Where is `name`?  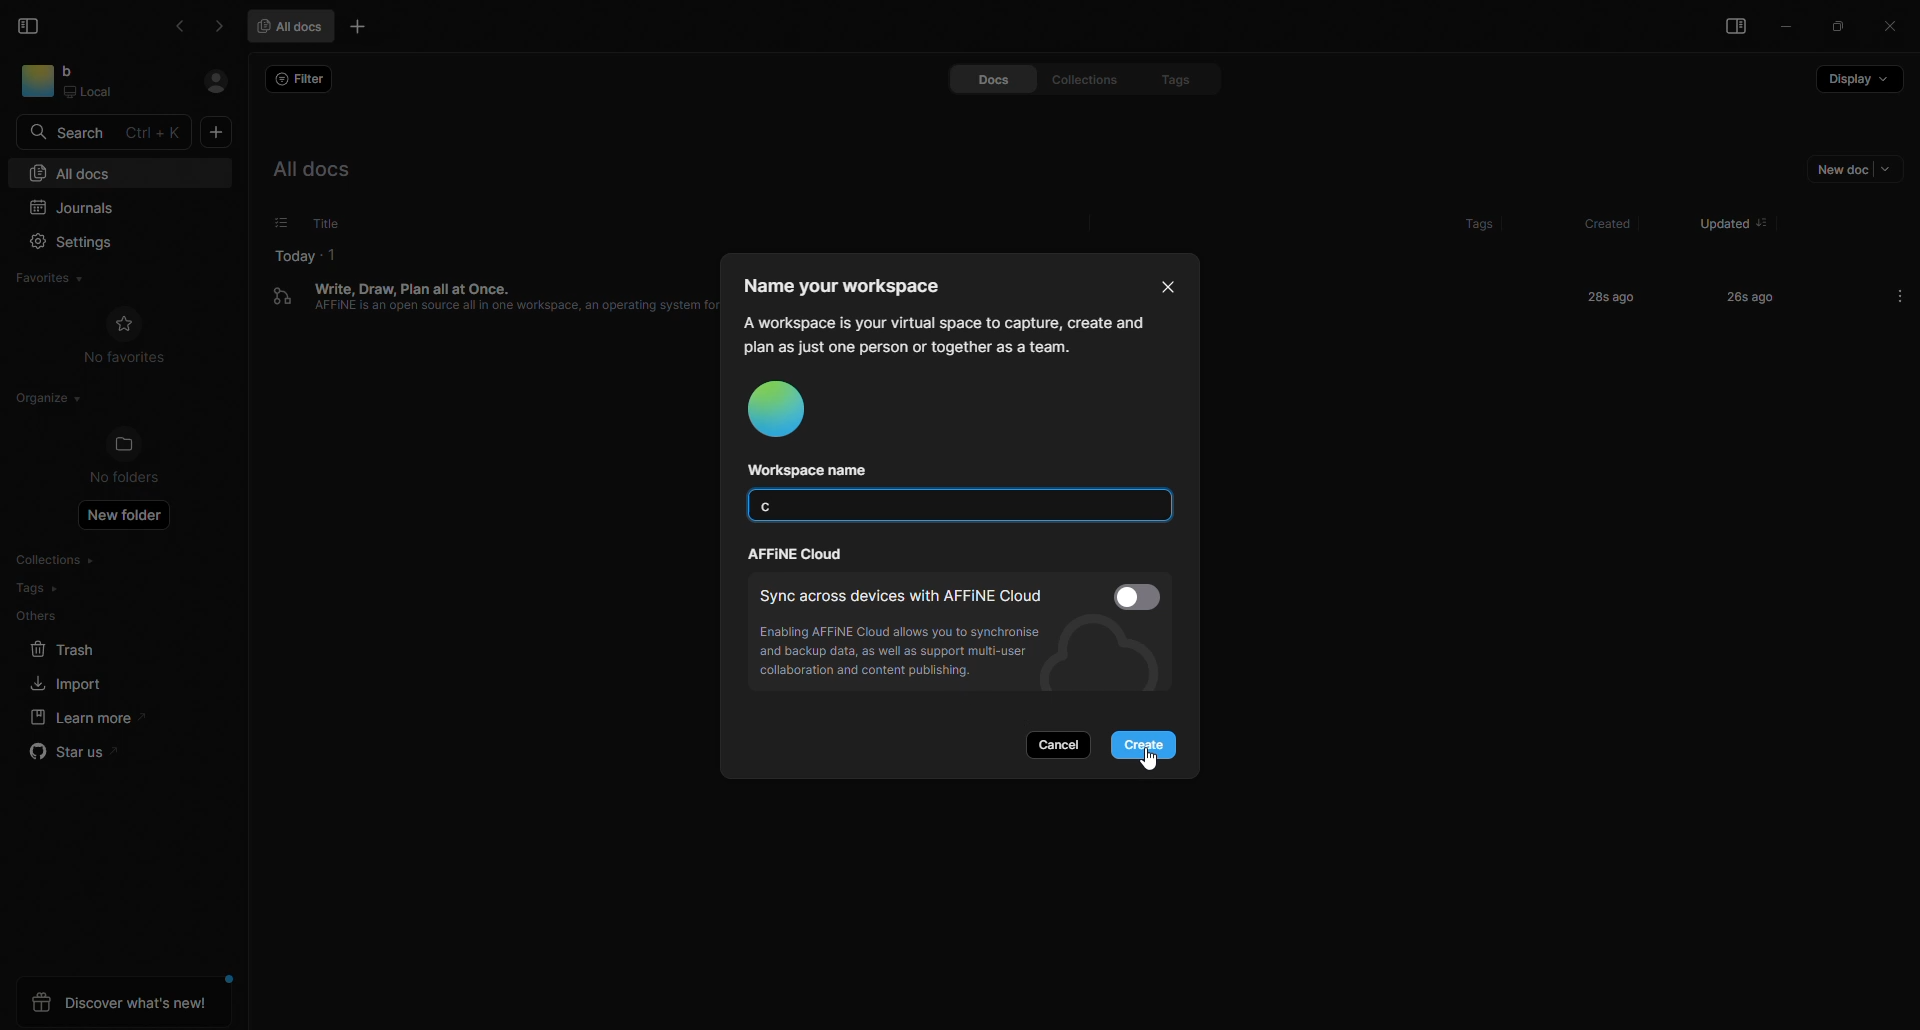 name is located at coordinates (854, 285).